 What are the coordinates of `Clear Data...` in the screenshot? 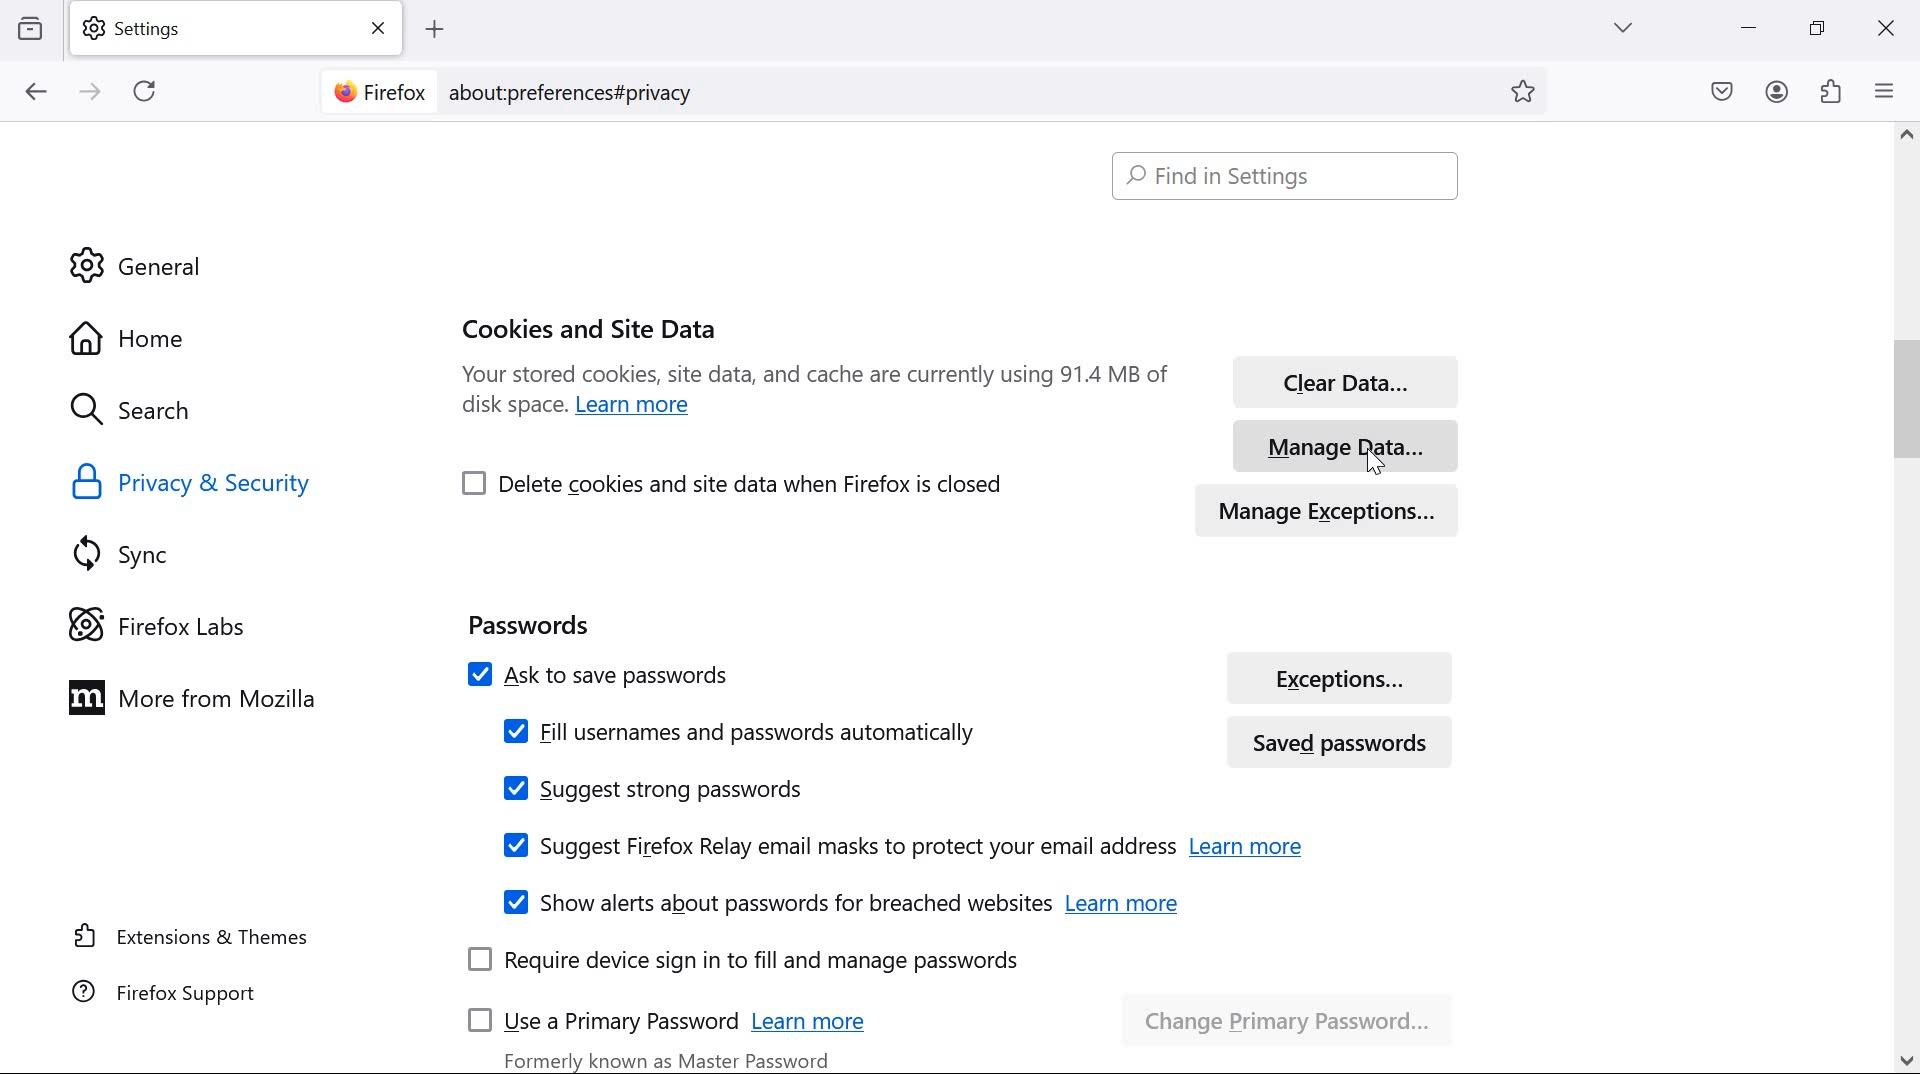 It's located at (1340, 377).